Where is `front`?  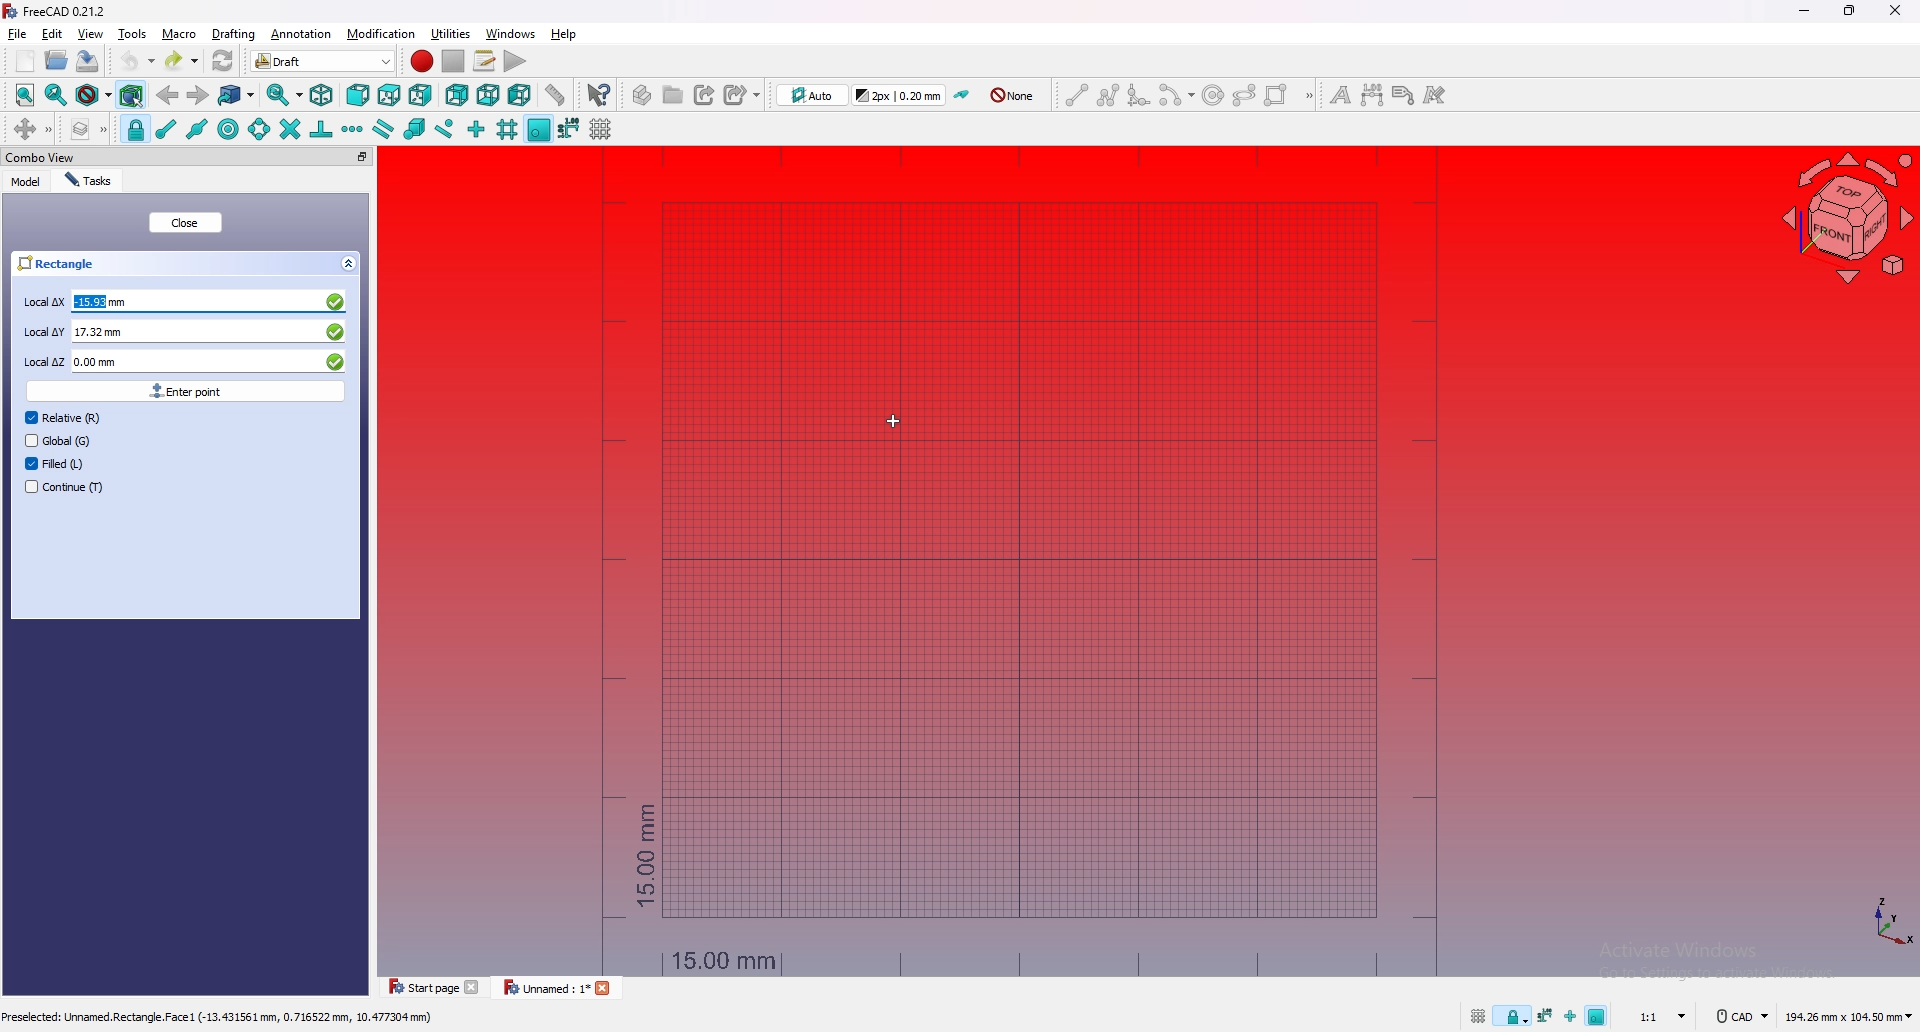
front is located at coordinates (358, 95).